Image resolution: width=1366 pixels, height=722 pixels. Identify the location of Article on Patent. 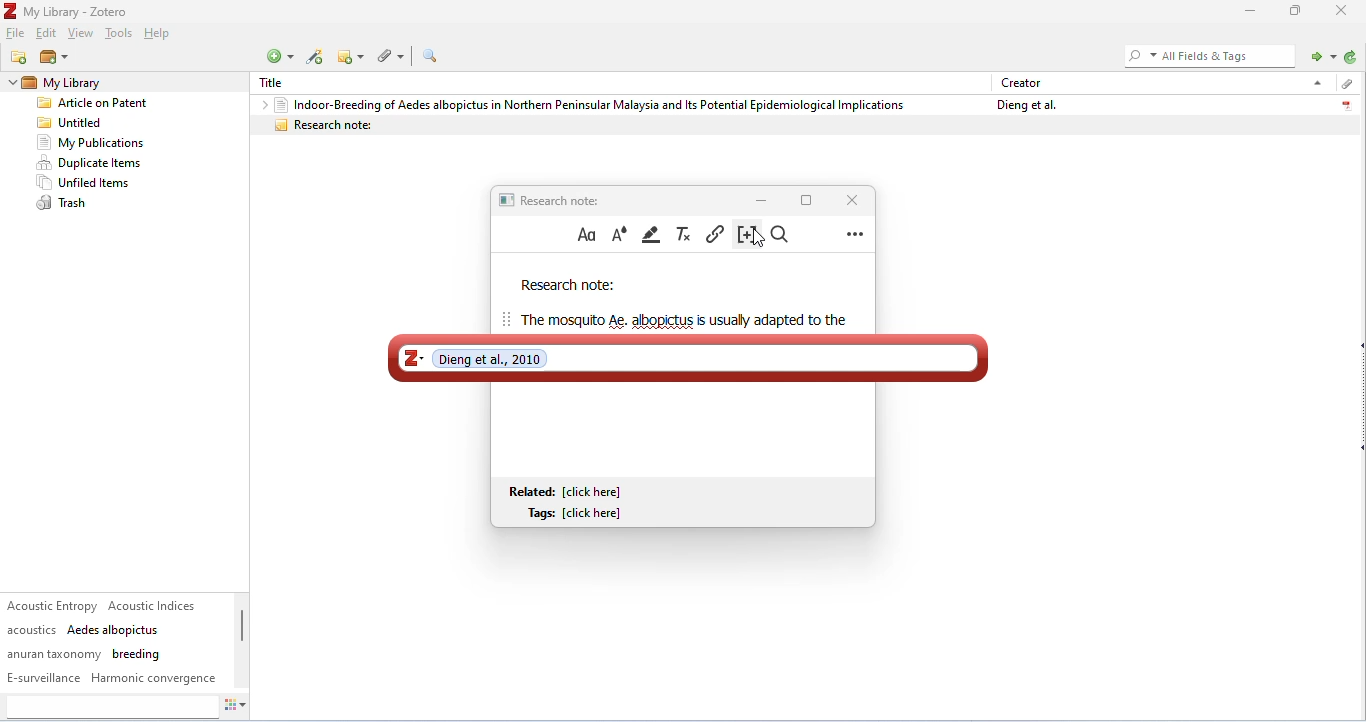
(99, 104).